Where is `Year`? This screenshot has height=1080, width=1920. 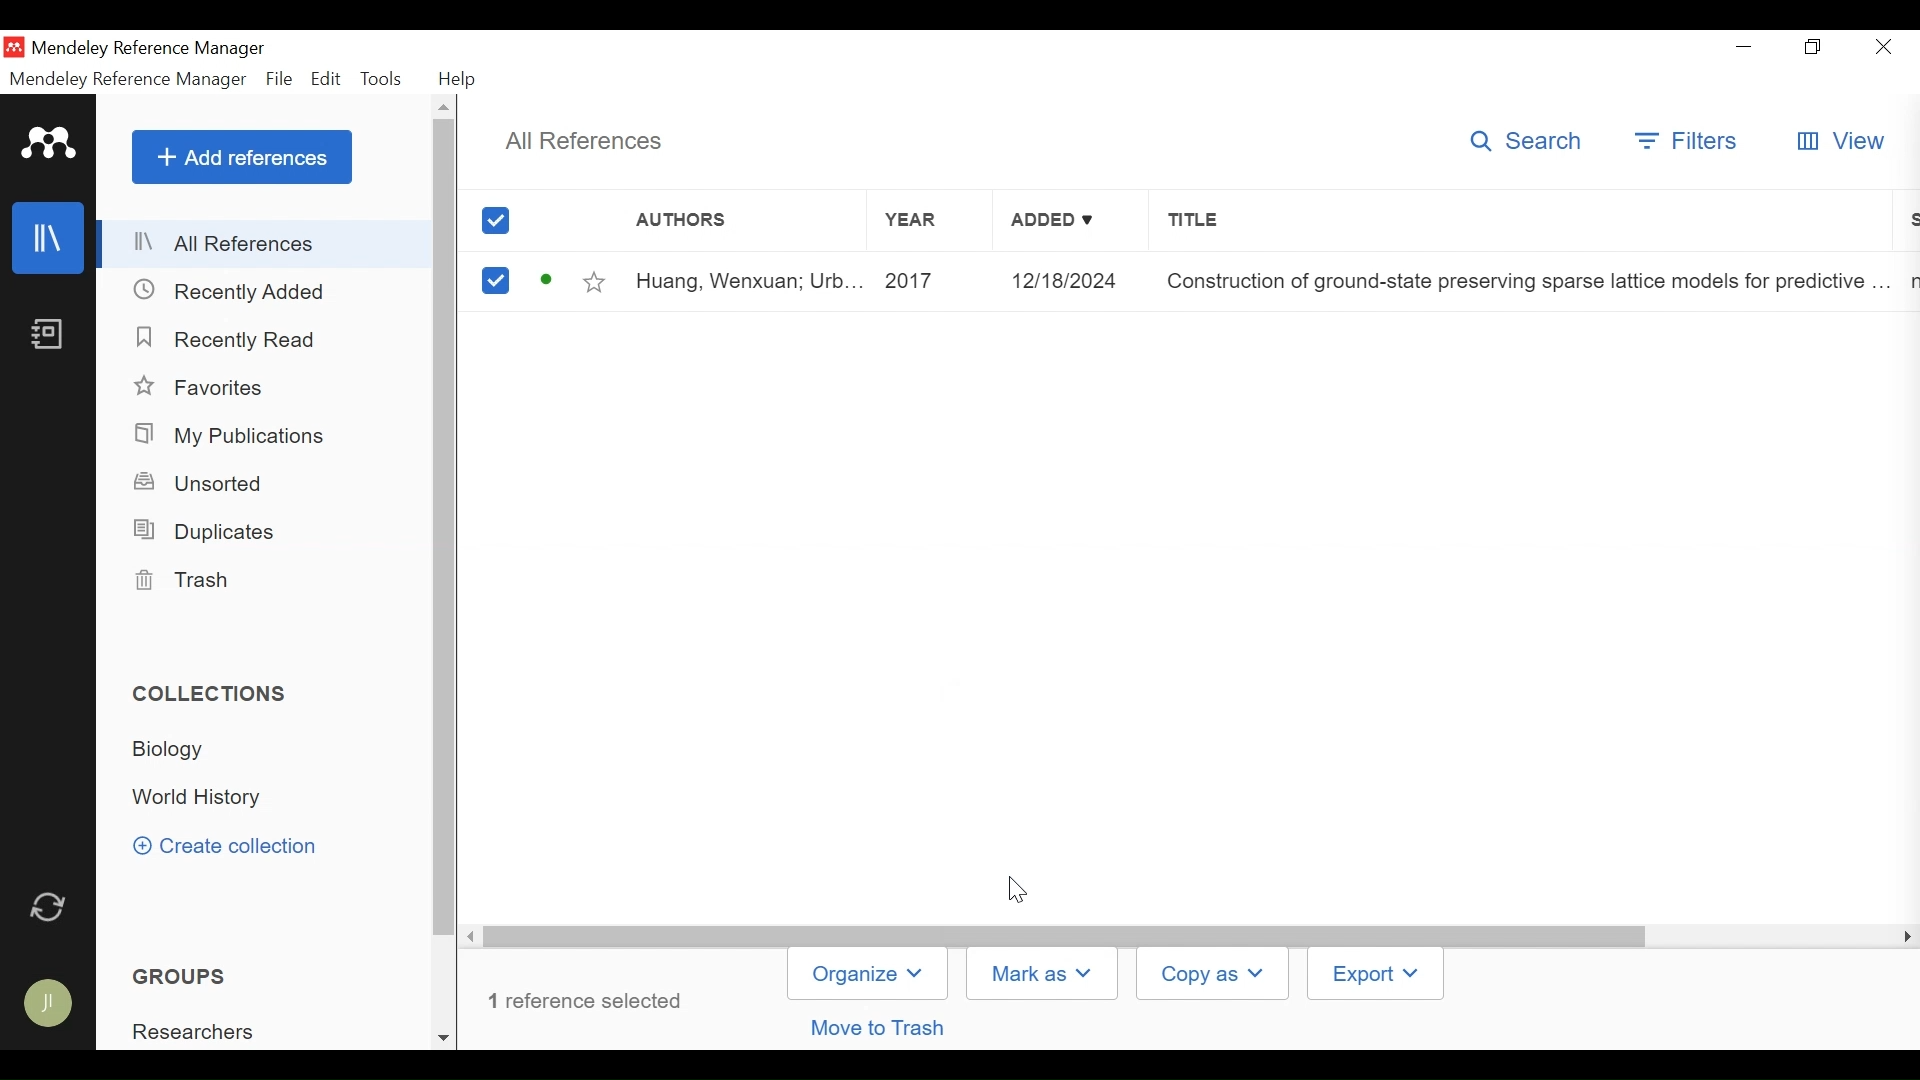 Year is located at coordinates (927, 223).